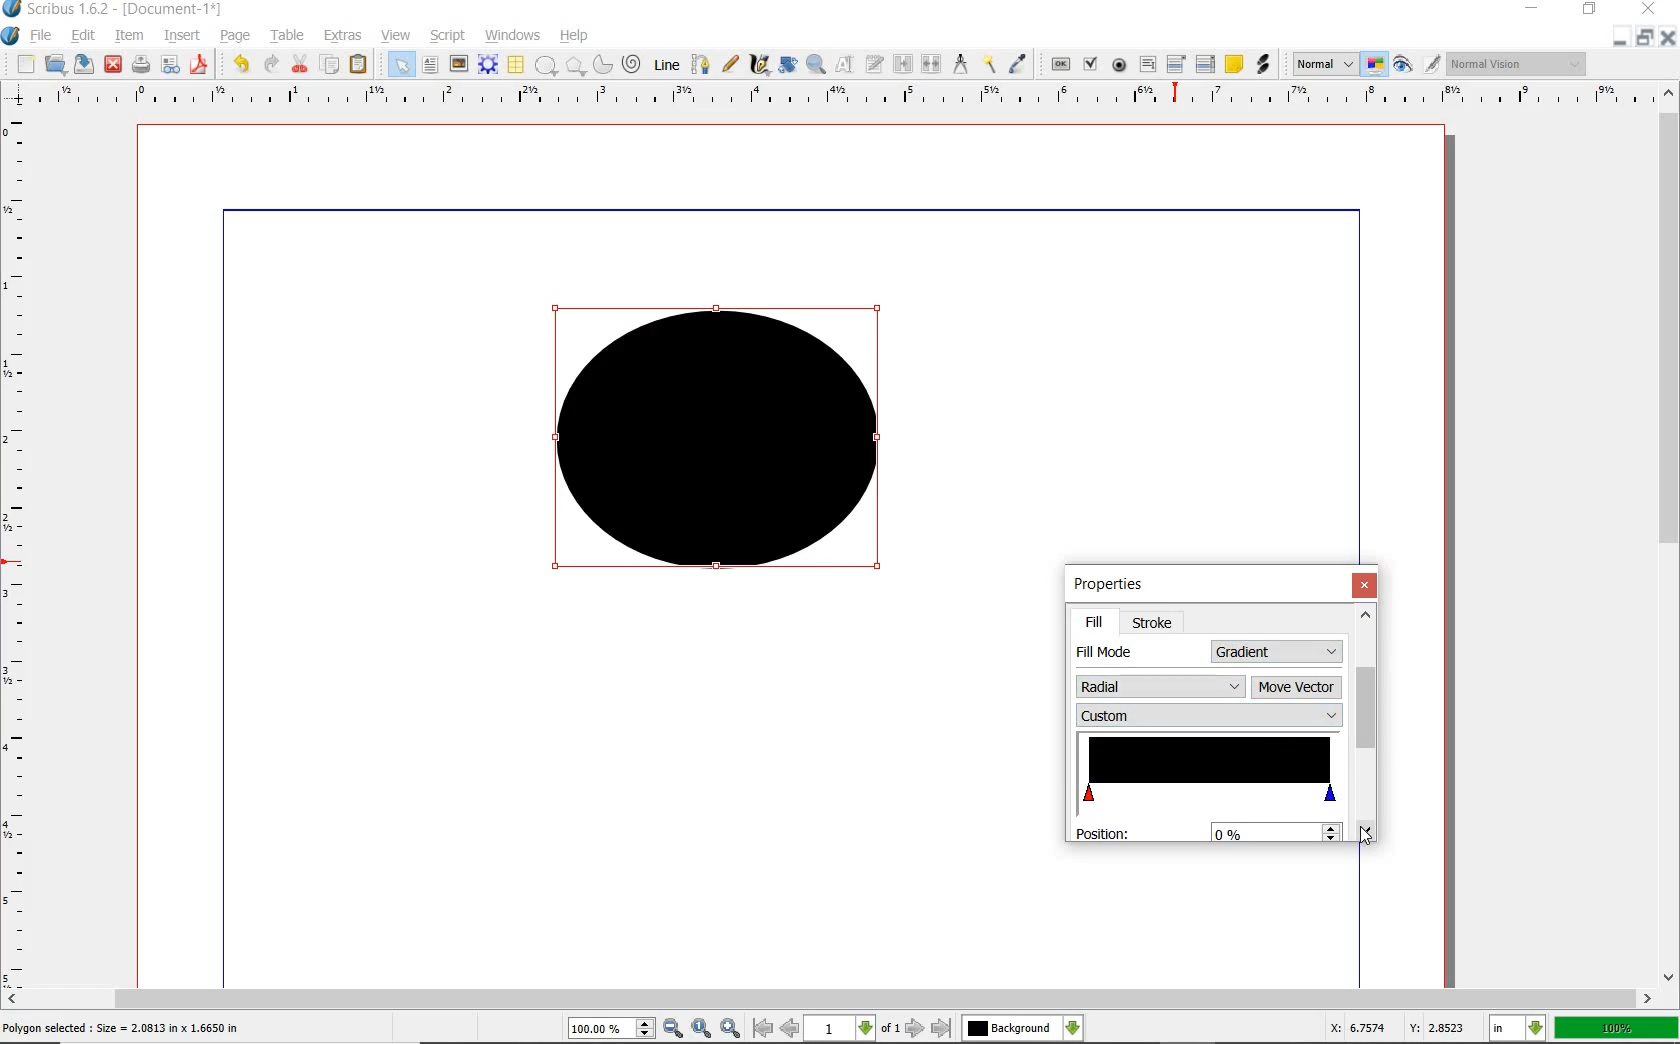 The image size is (1680, 1044). I want to click on RULER, so click(17, 554).